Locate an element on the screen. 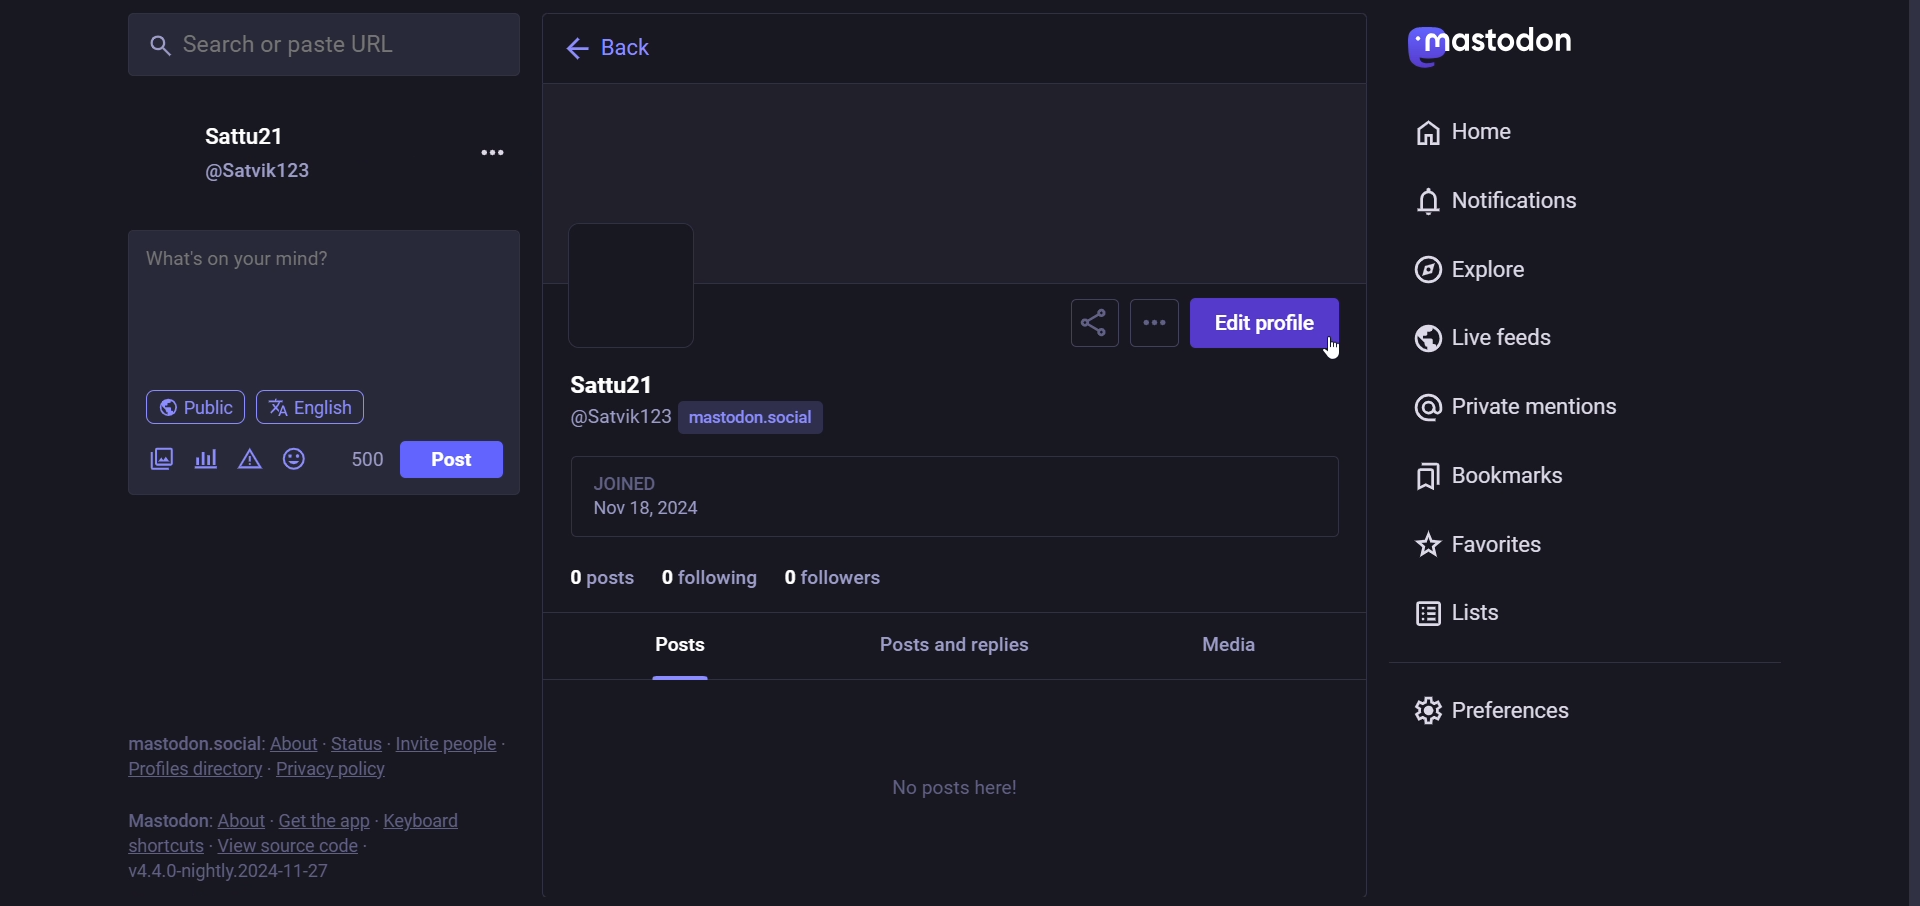 The width and height of the screenshot is (1920, 906). bookmarks is located at coordinates (1489, 480).